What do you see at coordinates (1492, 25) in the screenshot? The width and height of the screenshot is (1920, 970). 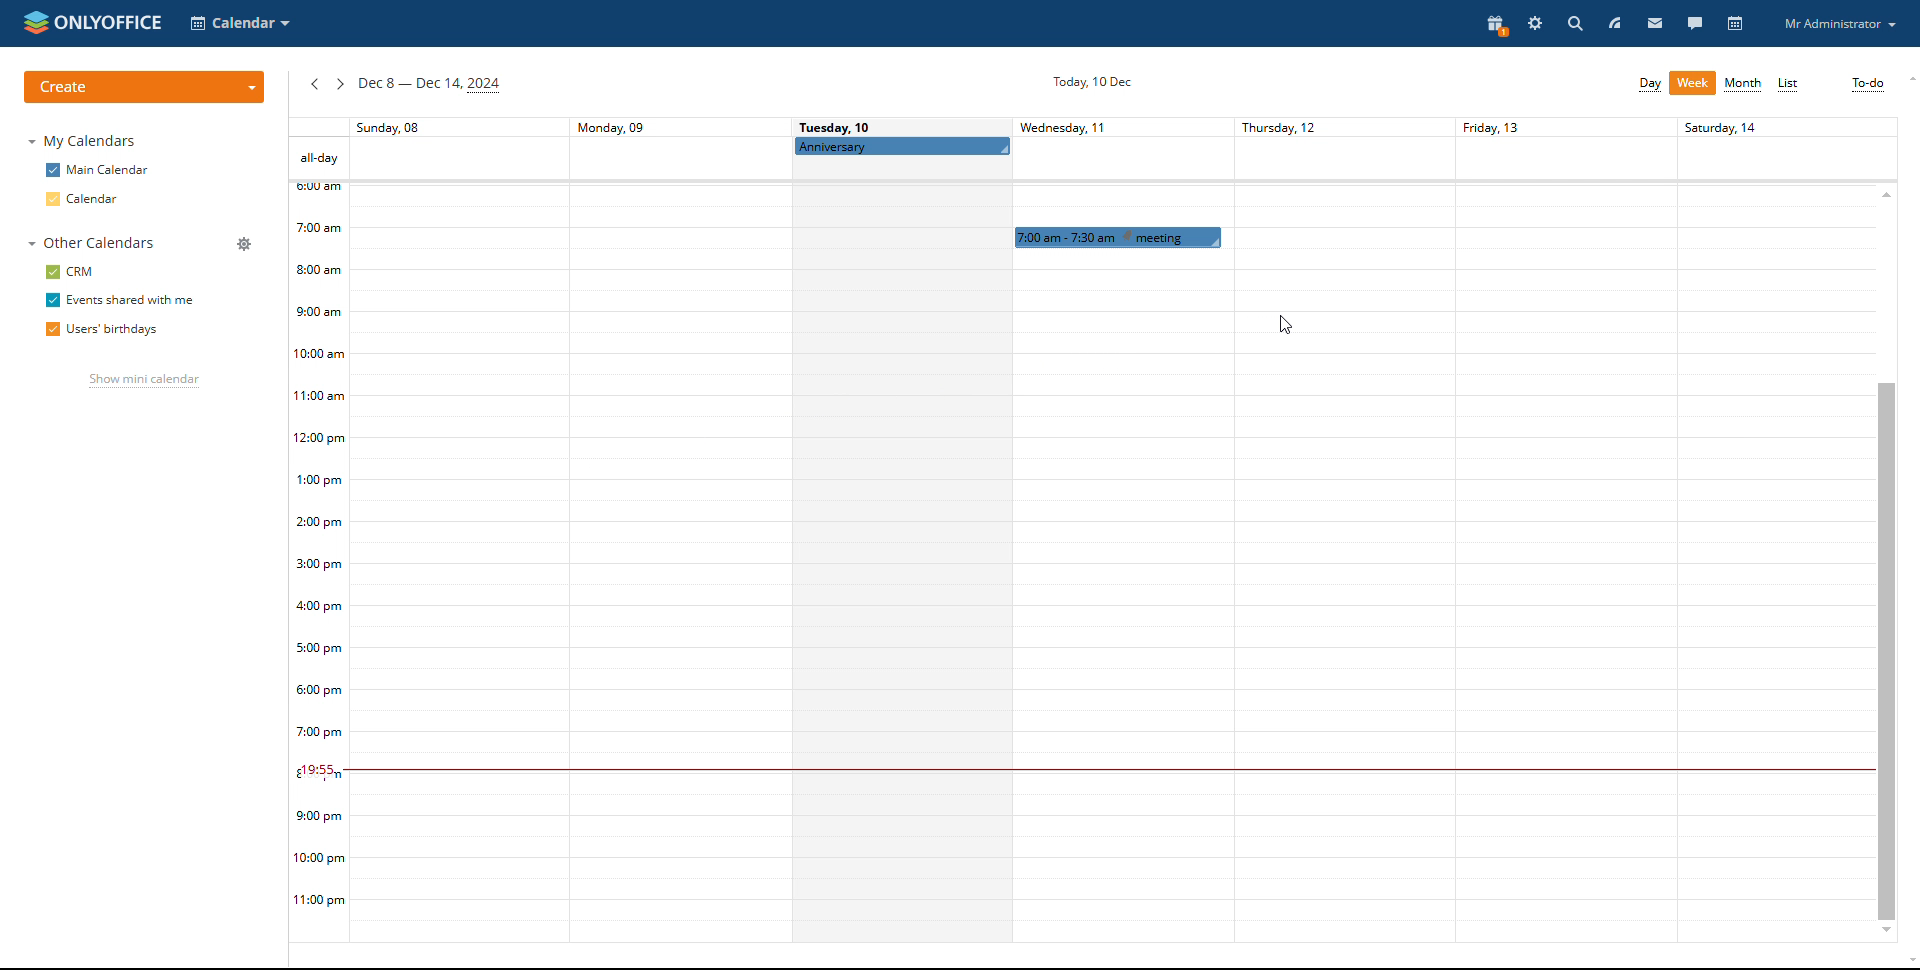 I see `present` at bounding box center [1492, 25].